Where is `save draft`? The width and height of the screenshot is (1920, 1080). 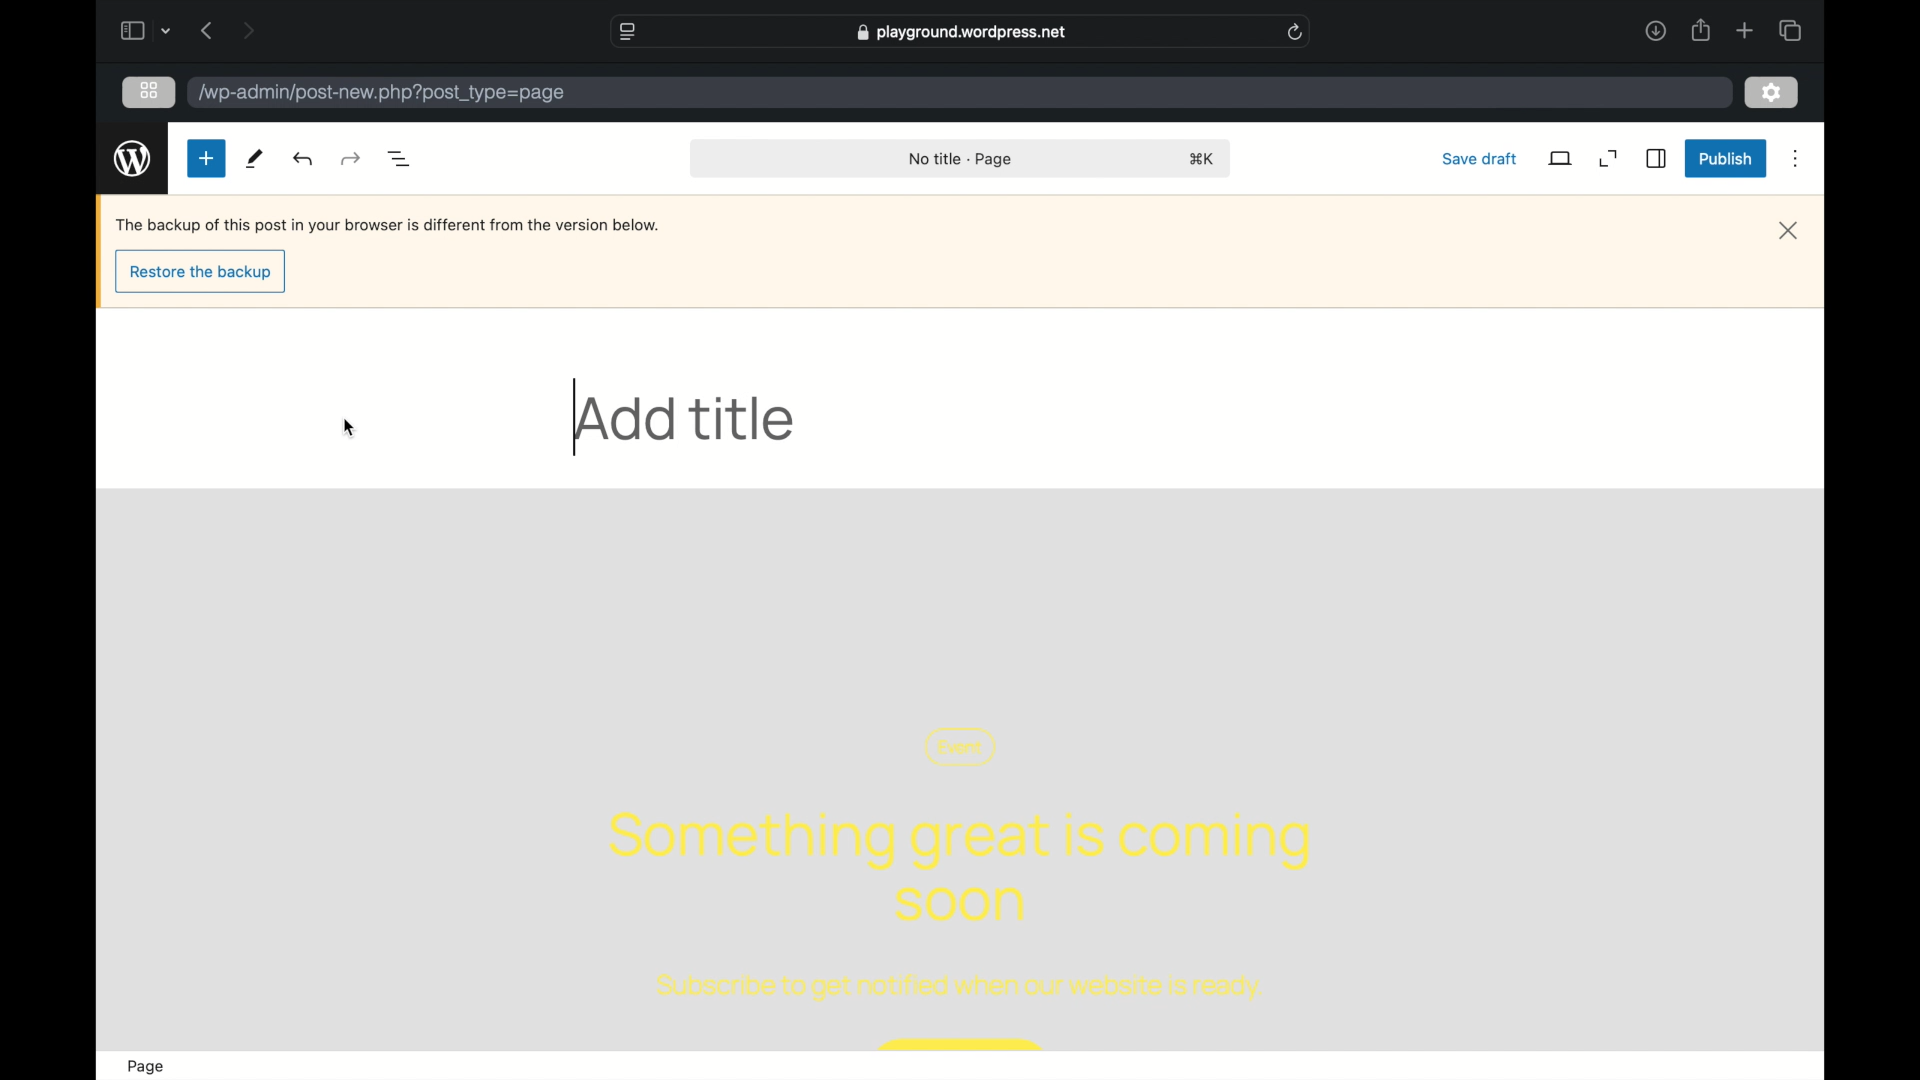 save draft is located at coordinates (1481, 158).